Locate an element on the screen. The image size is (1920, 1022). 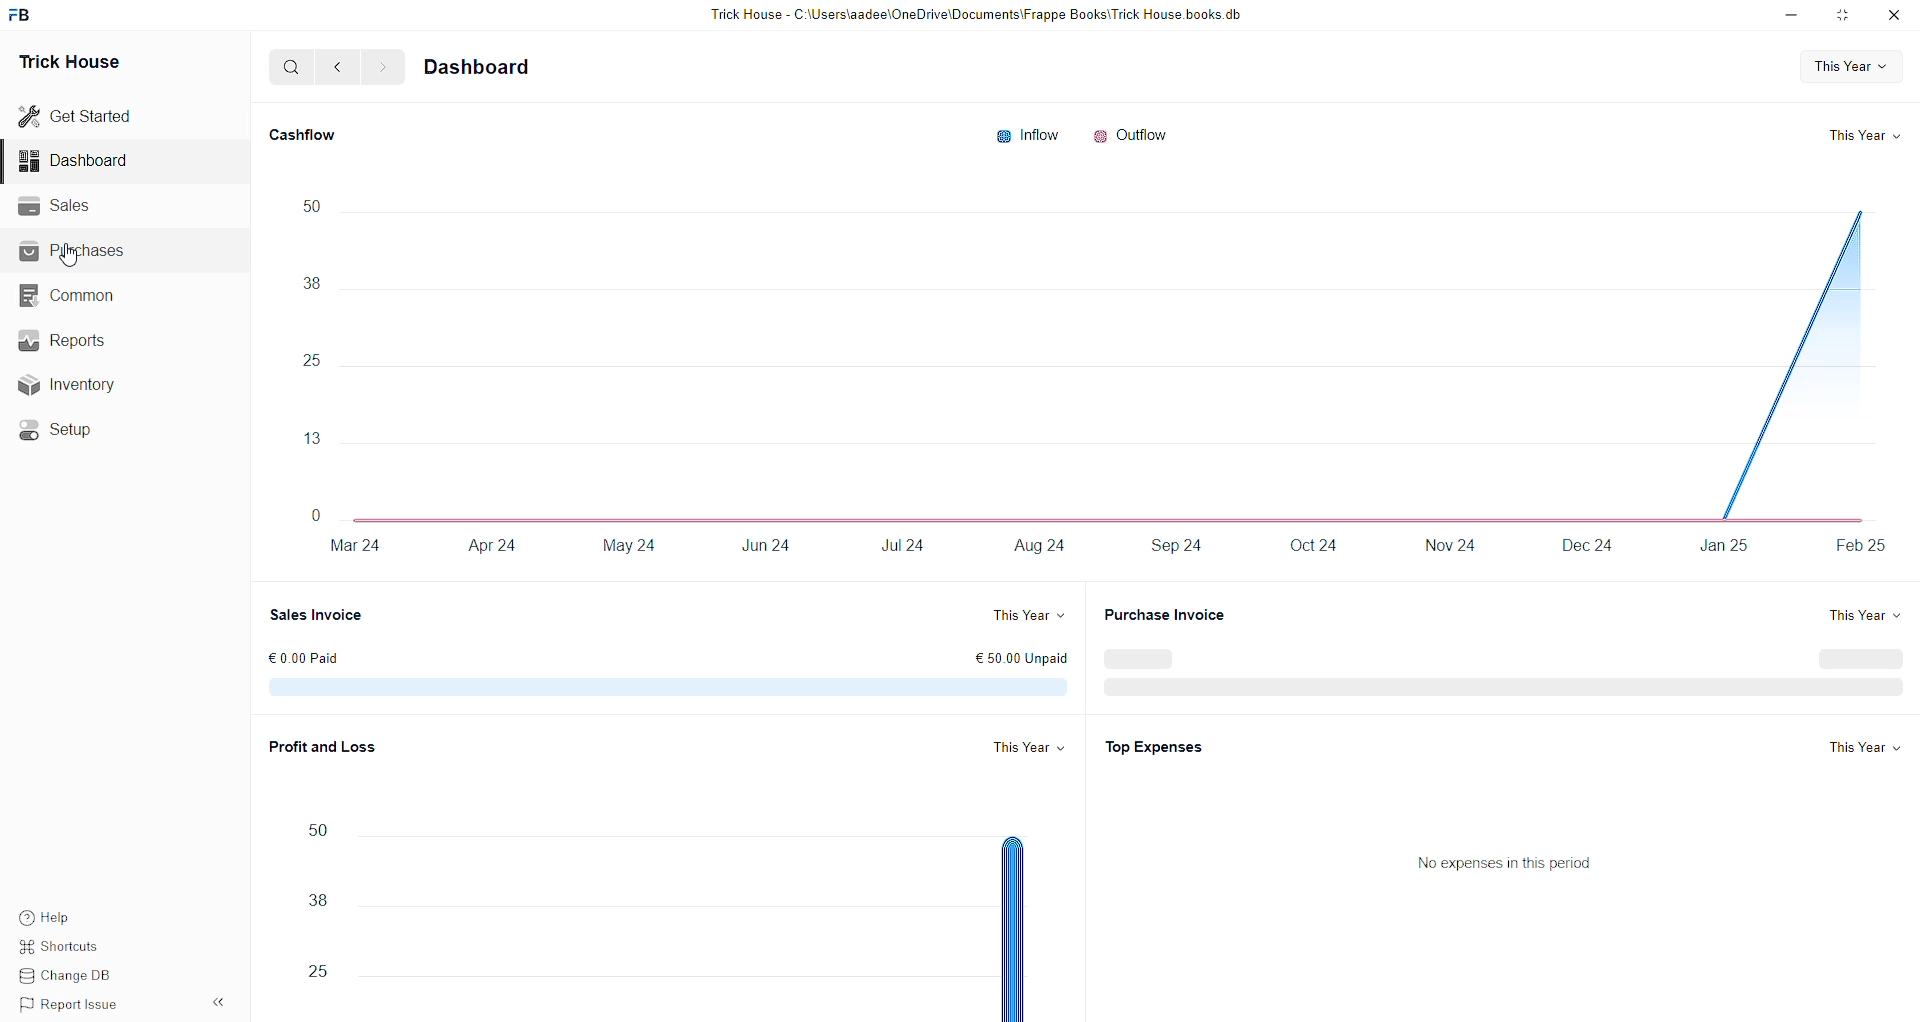
expand is located at coordinates (223, 997).